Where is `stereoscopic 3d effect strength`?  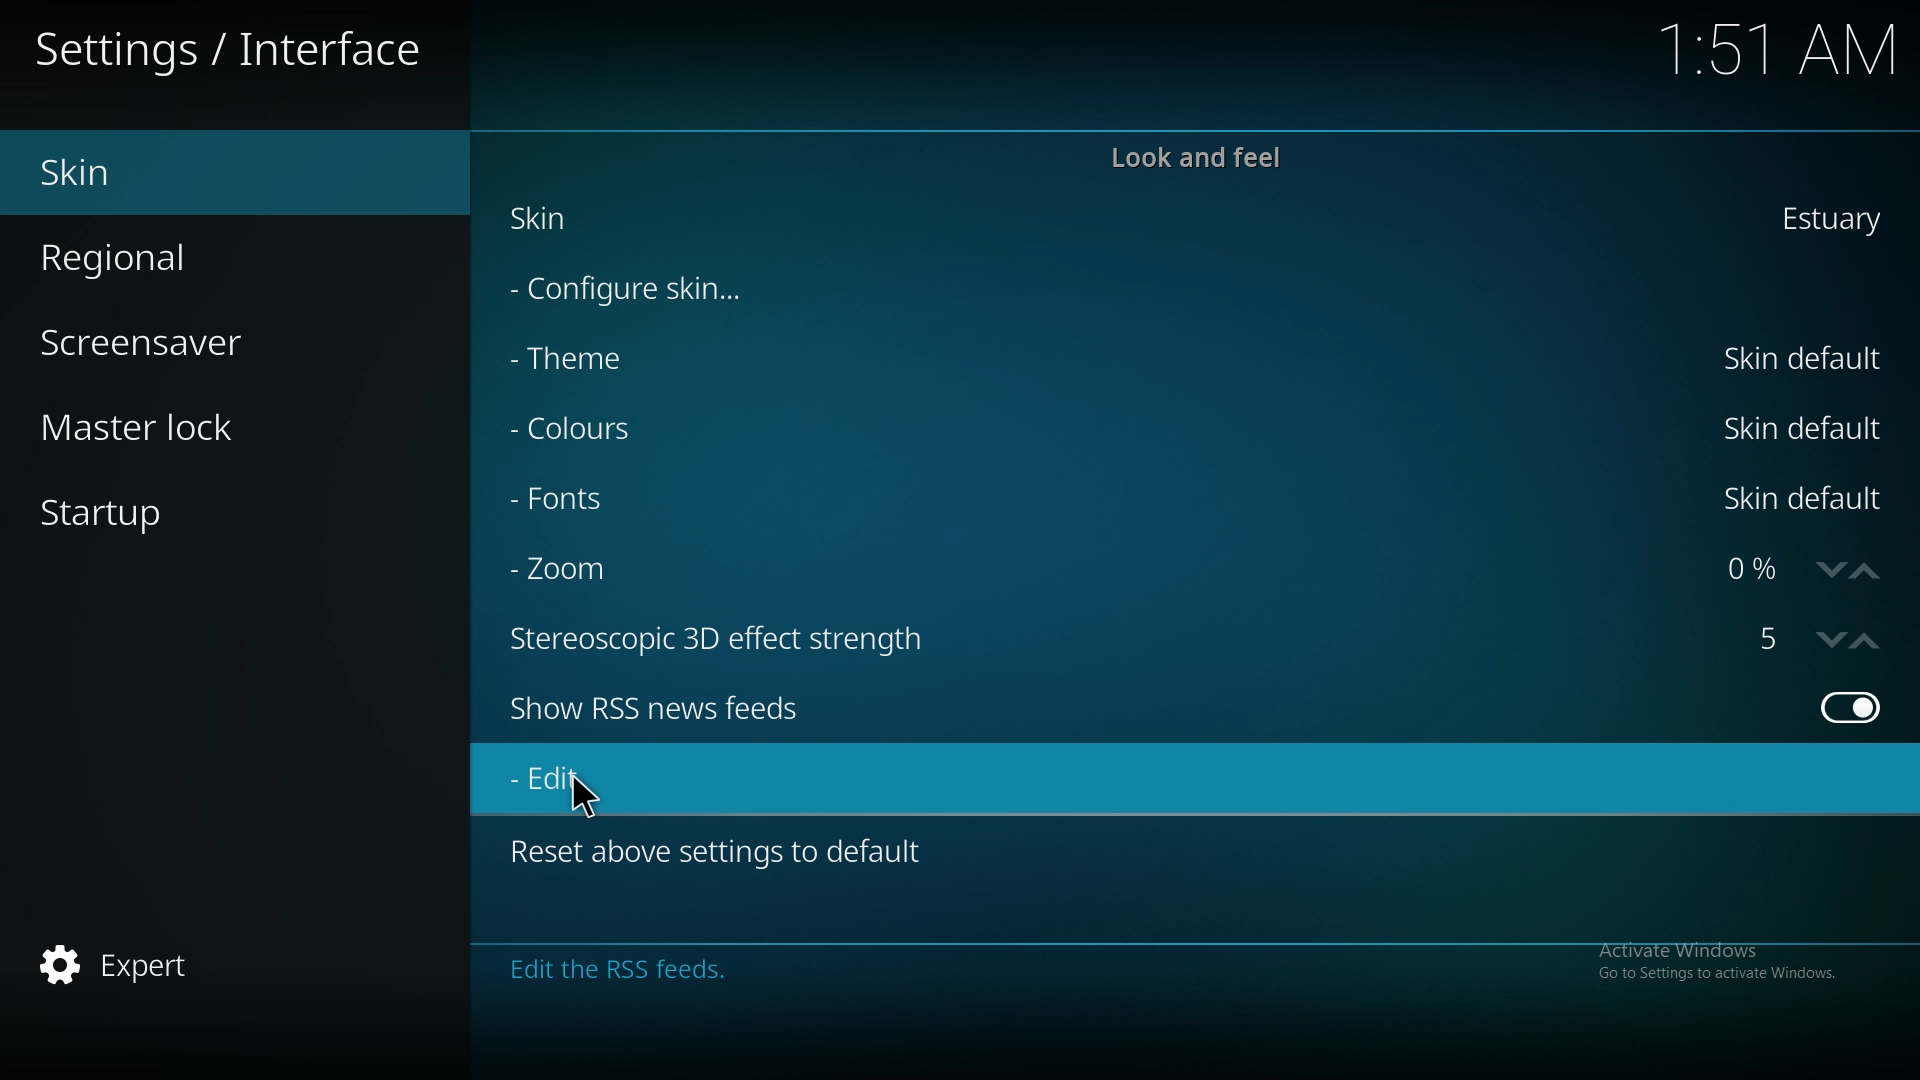
stereoscopic 3d effect strength is located at coordinates (730, 637).